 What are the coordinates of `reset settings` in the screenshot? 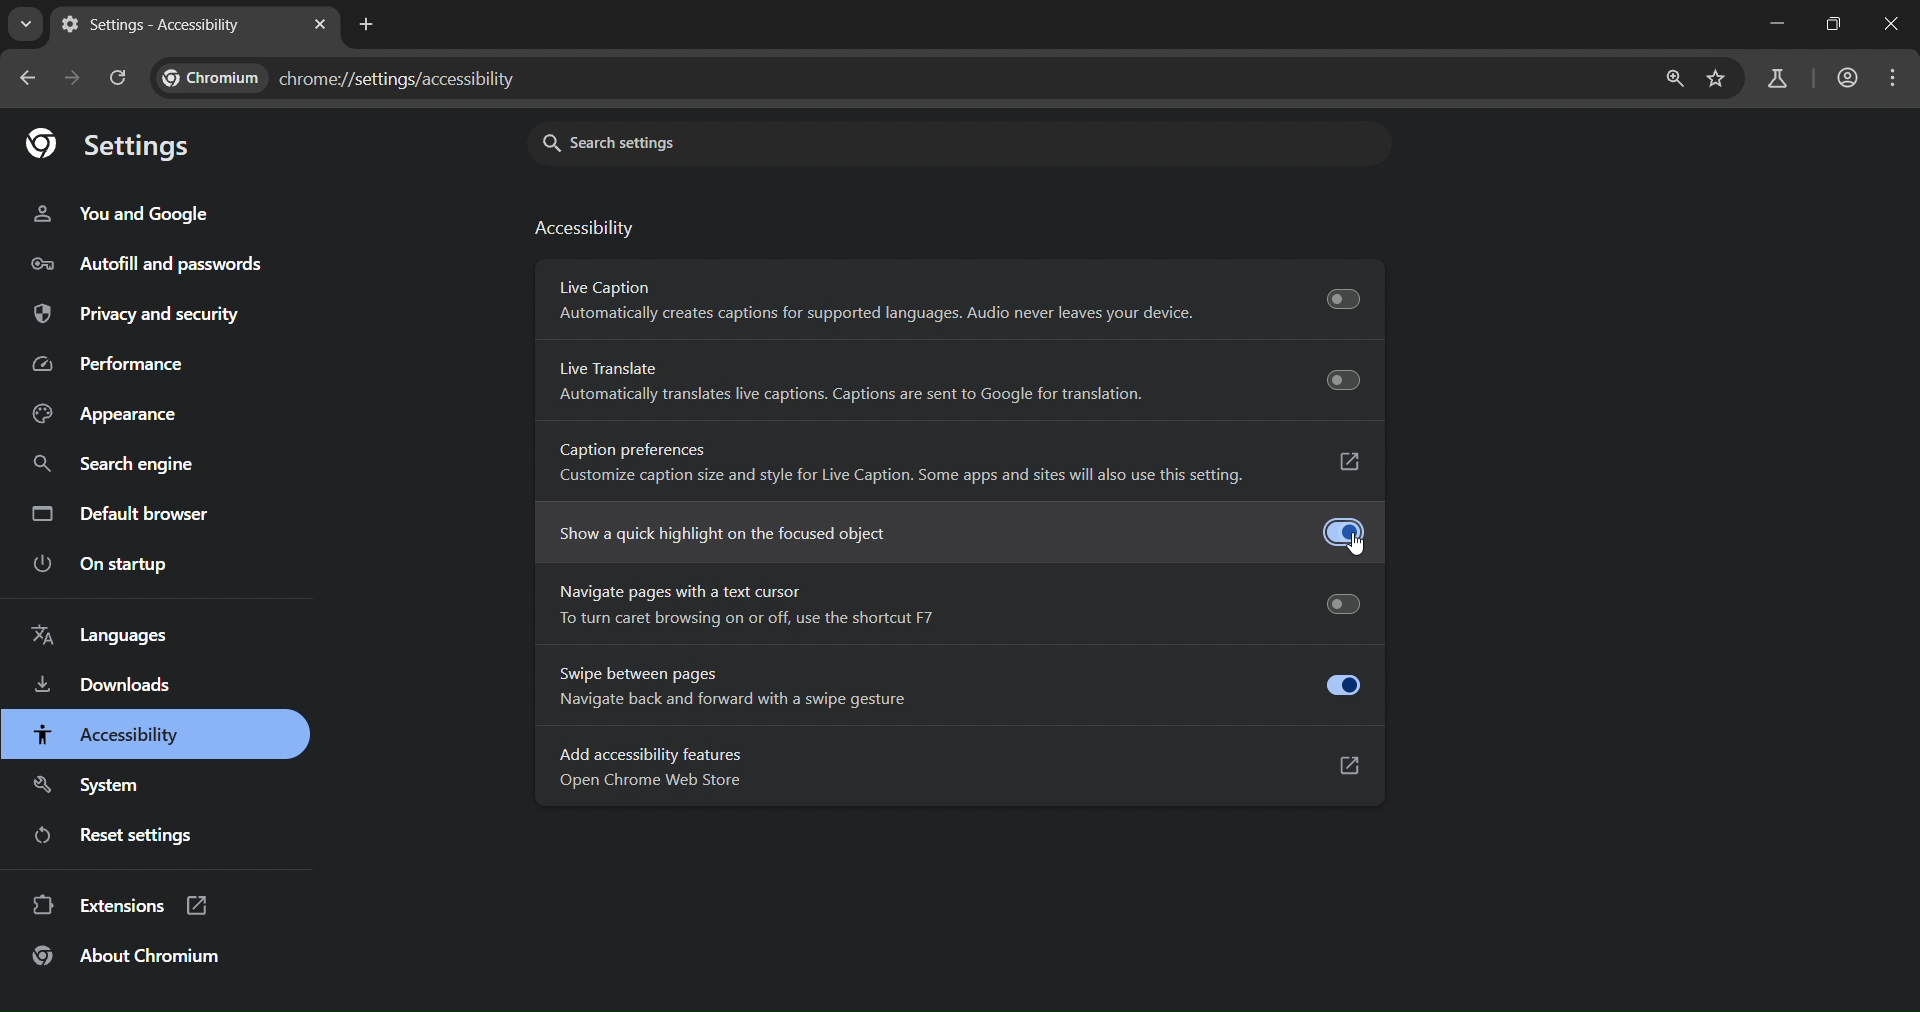 It's located at (112, 834).